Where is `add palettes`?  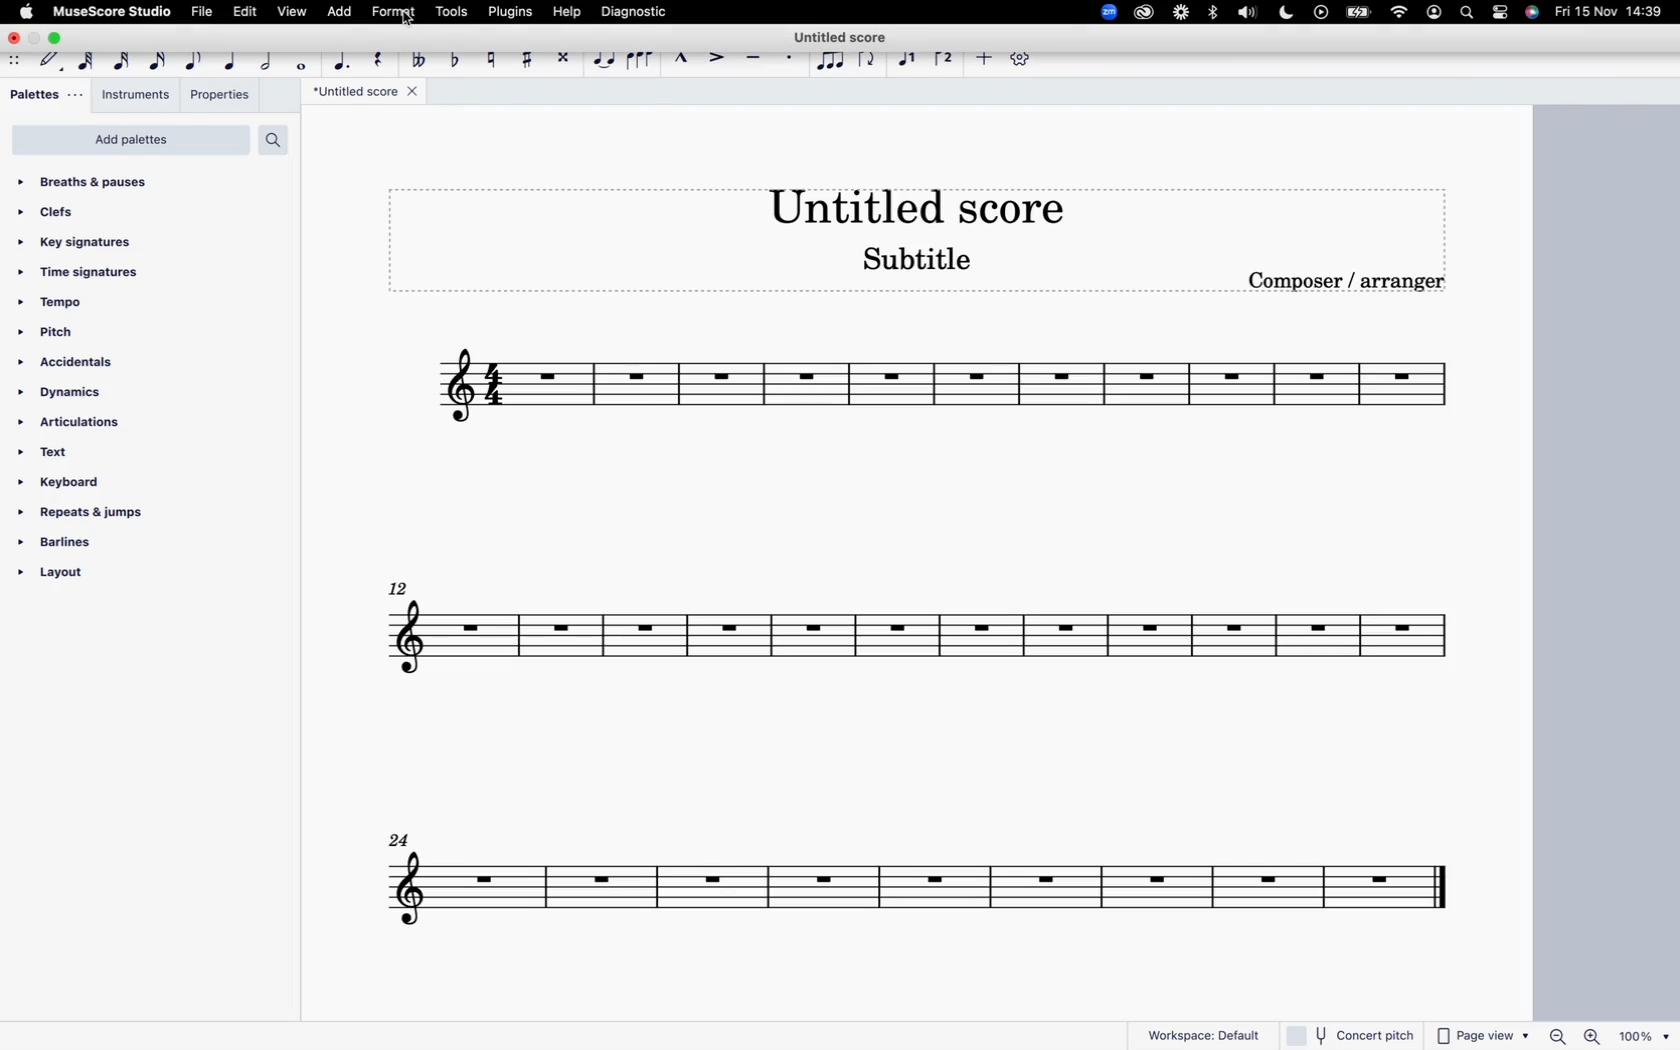
add palettes is located at coordinates (130, 142).